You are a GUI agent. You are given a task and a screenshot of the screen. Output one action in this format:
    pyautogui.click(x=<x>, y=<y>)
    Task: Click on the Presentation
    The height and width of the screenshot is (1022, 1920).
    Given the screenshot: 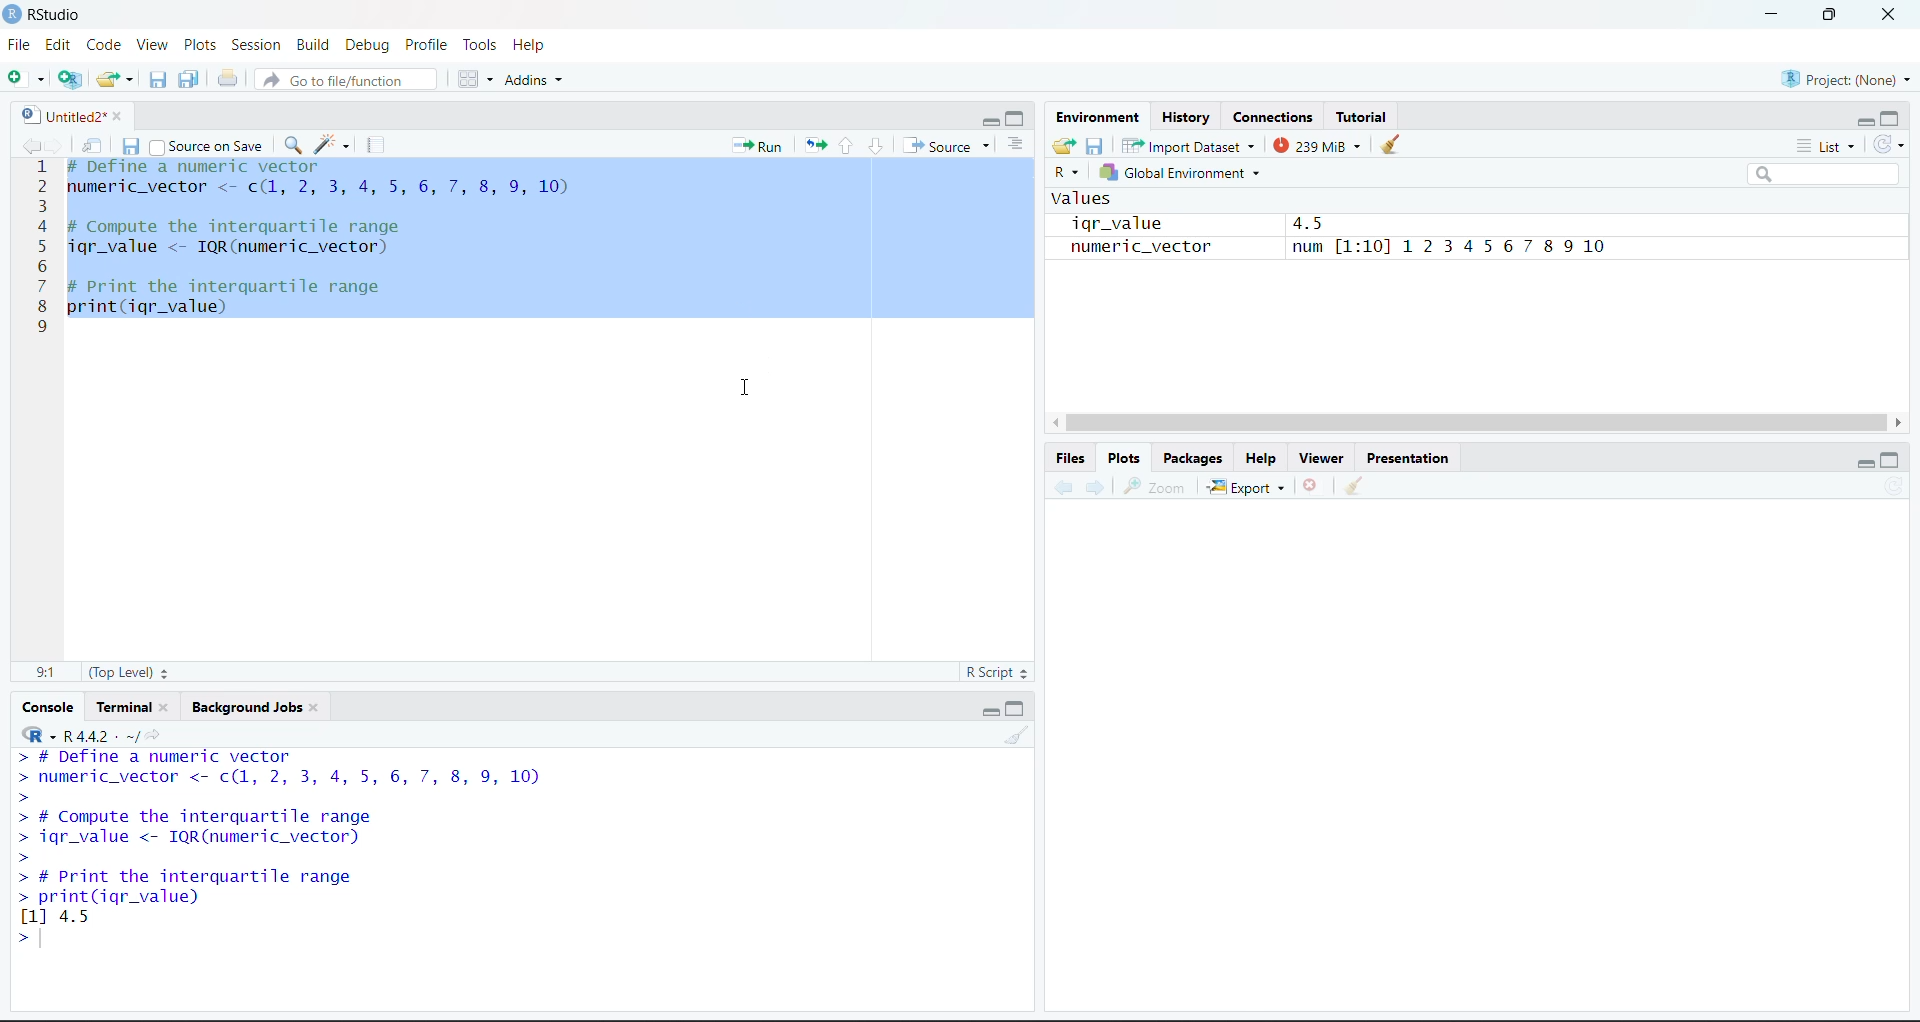 What is the action you would take?
    pyautogui.click(x=1409, y=456)
    